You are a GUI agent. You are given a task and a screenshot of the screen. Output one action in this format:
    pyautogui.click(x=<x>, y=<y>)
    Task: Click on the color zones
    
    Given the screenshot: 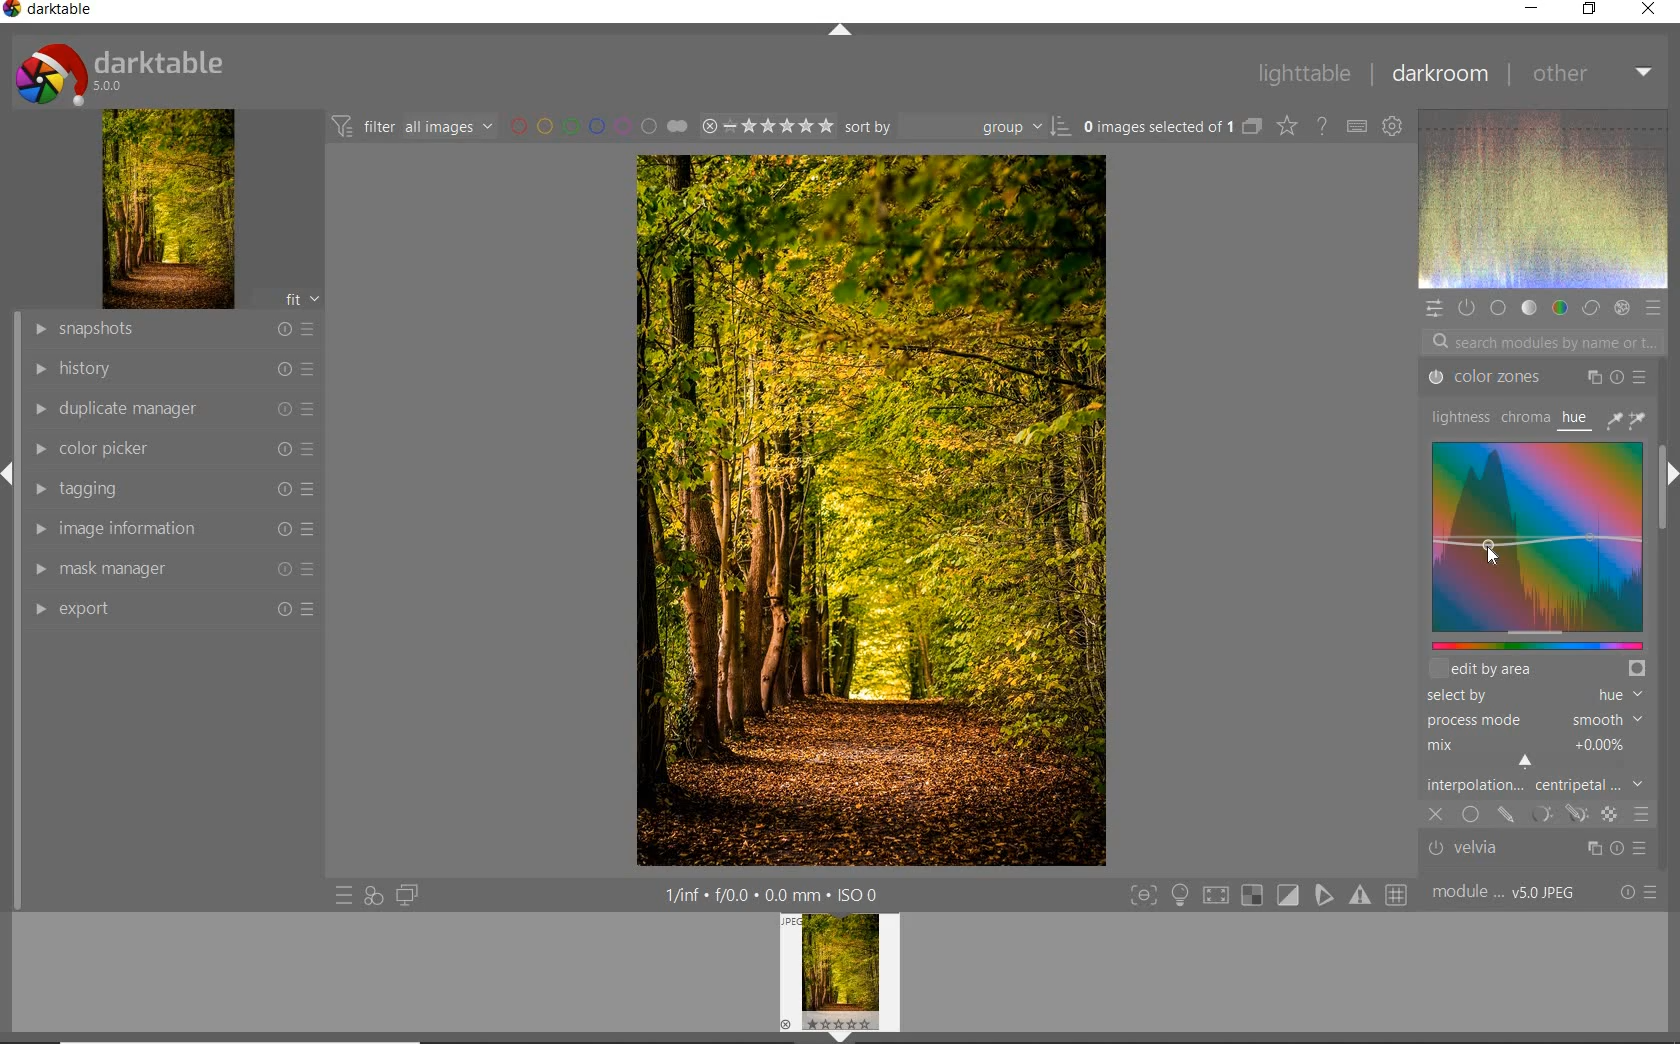 What is the action you would take?
    pyautogui.click(x=1535, y=377)
    